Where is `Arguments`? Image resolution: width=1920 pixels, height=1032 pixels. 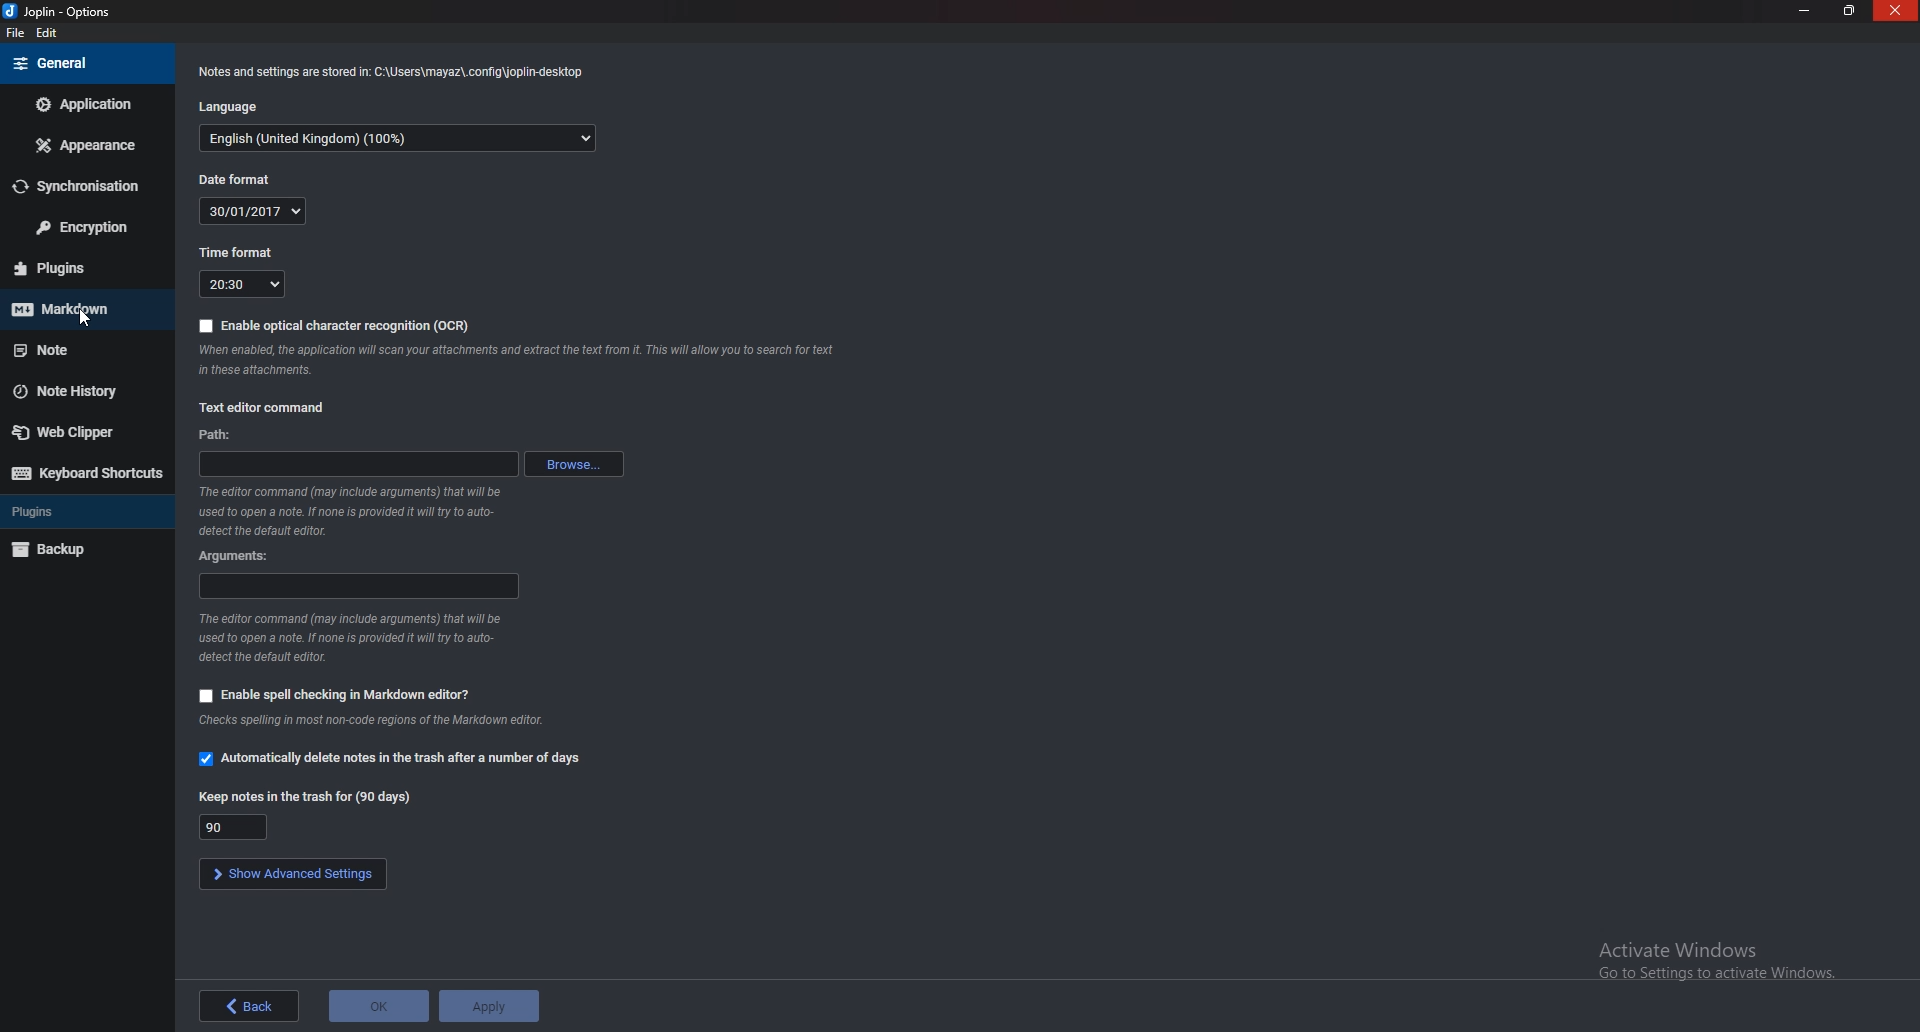 Arguments is located at coordinates (359, 586).